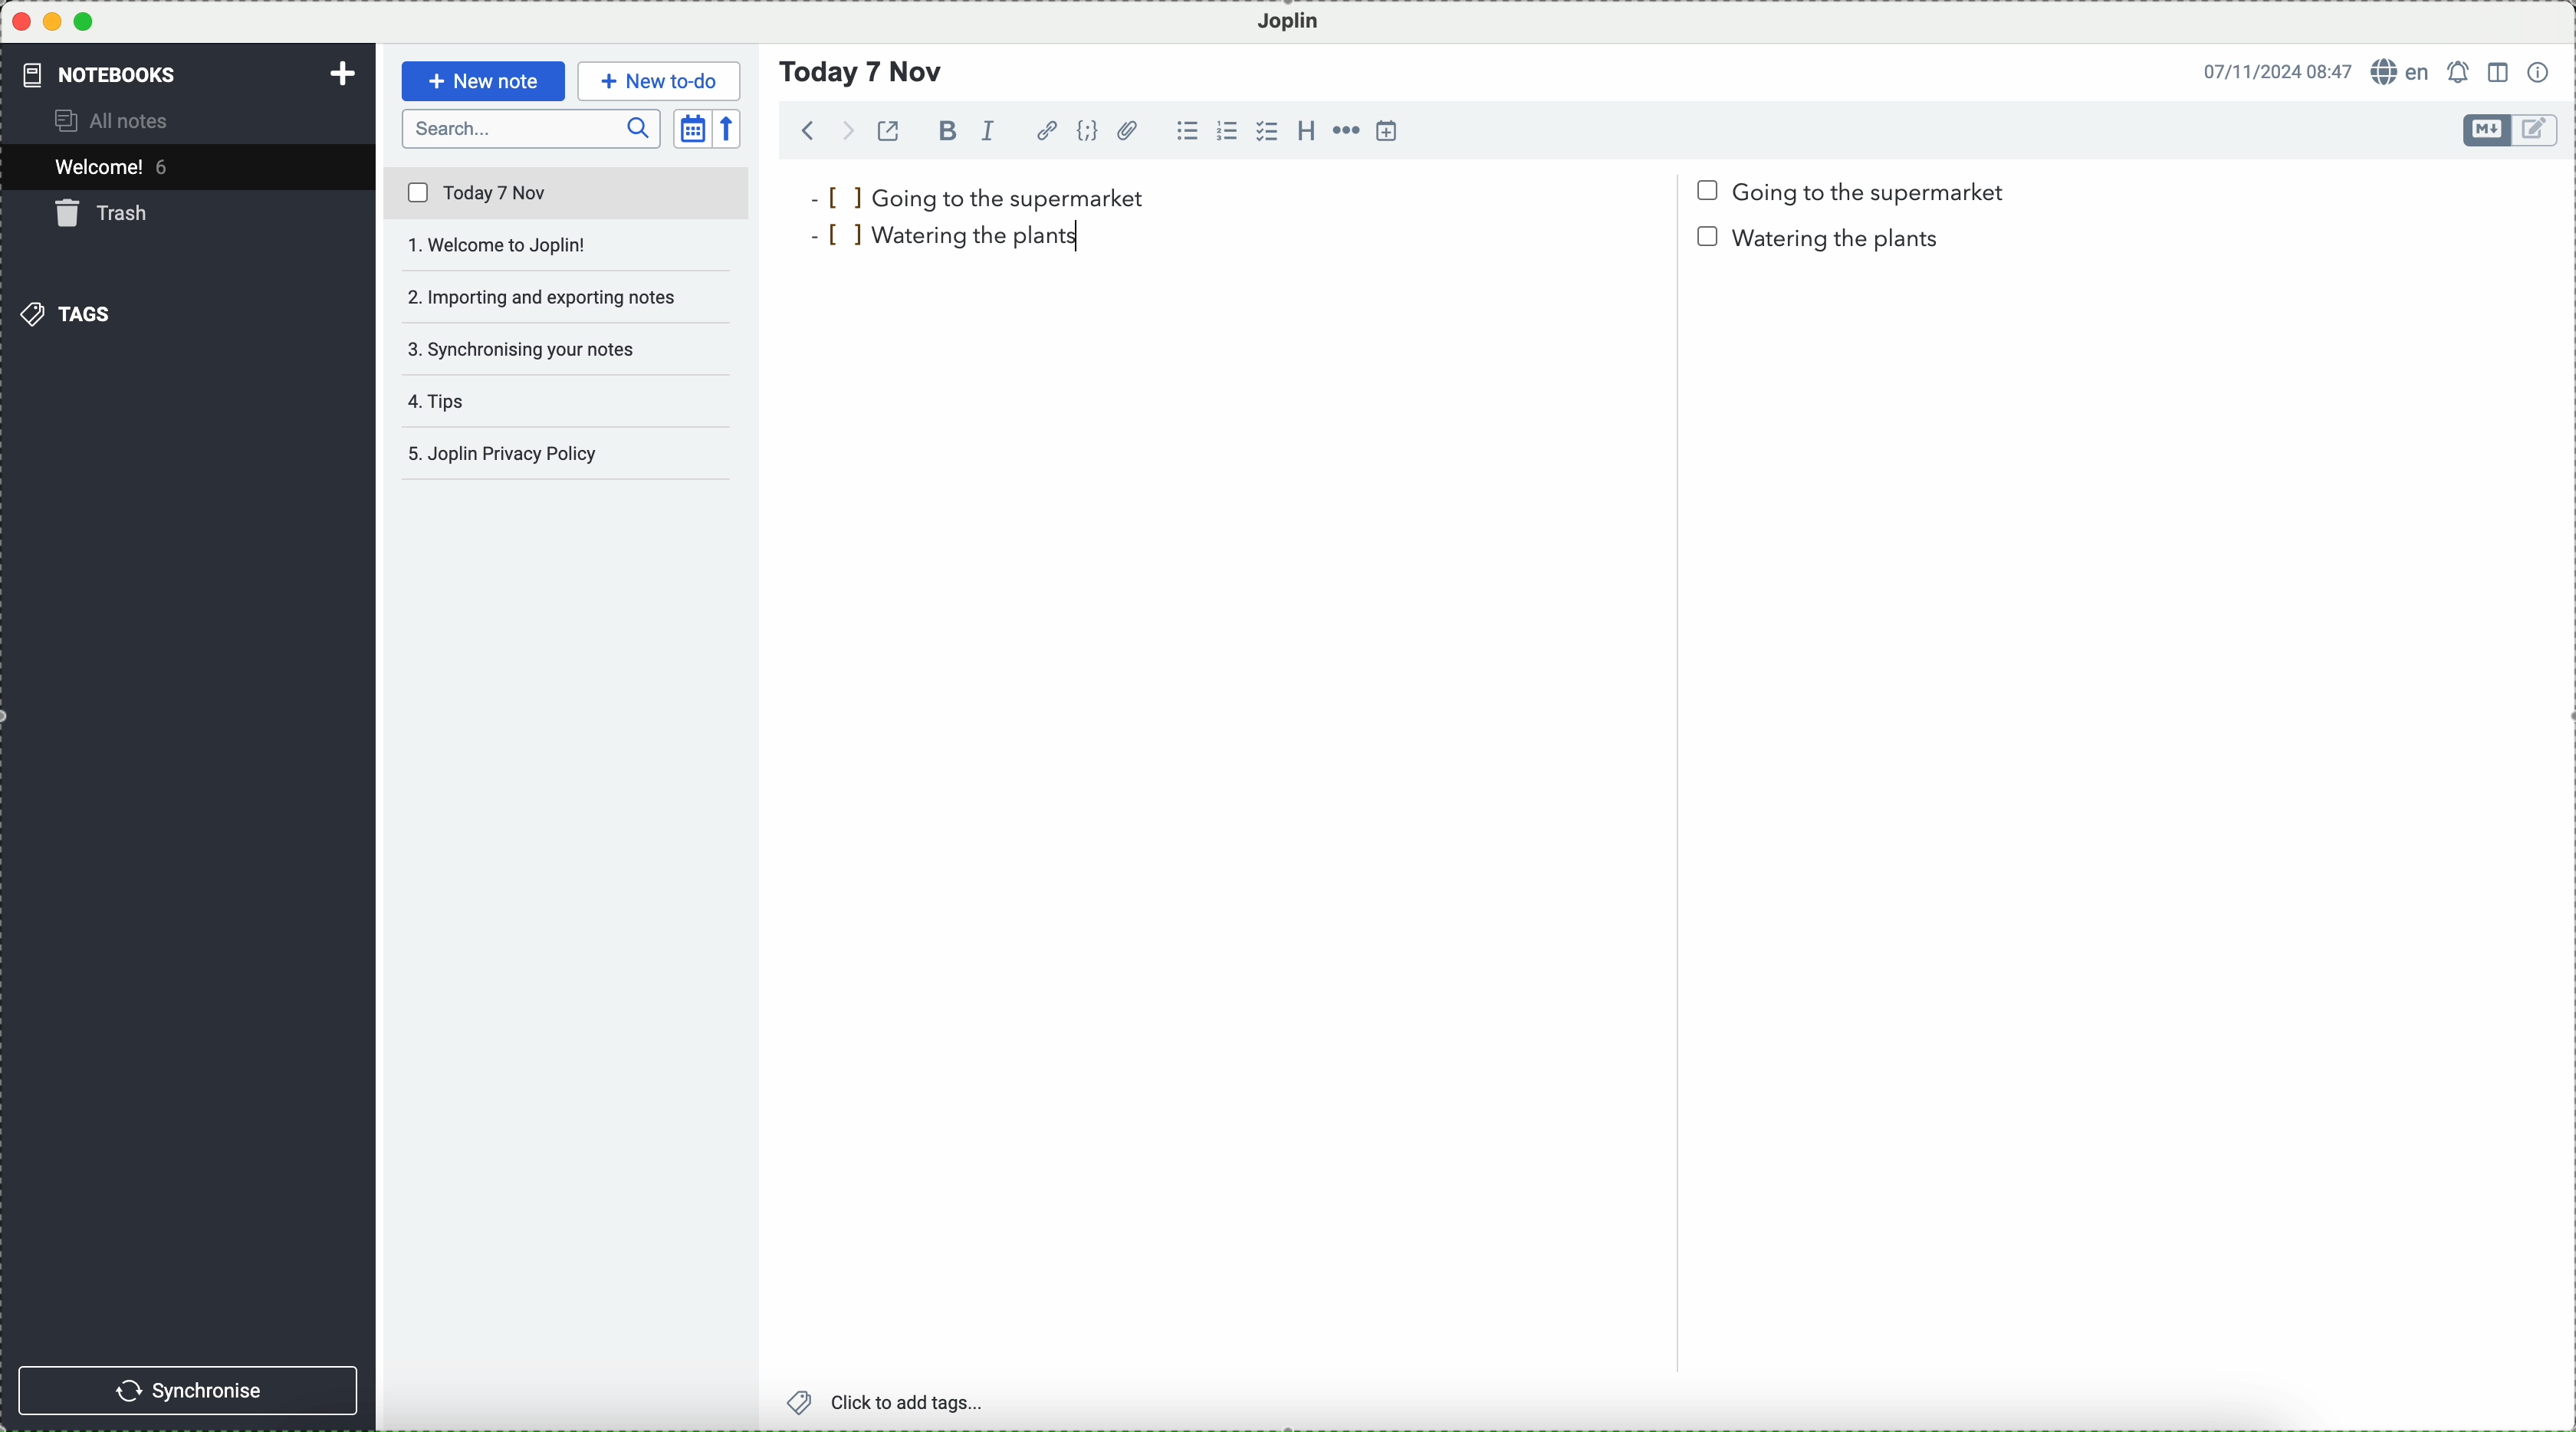 This screenshot has width=2576, height=1432. I want to click on Joplin privacy policy, so click(558, 453).